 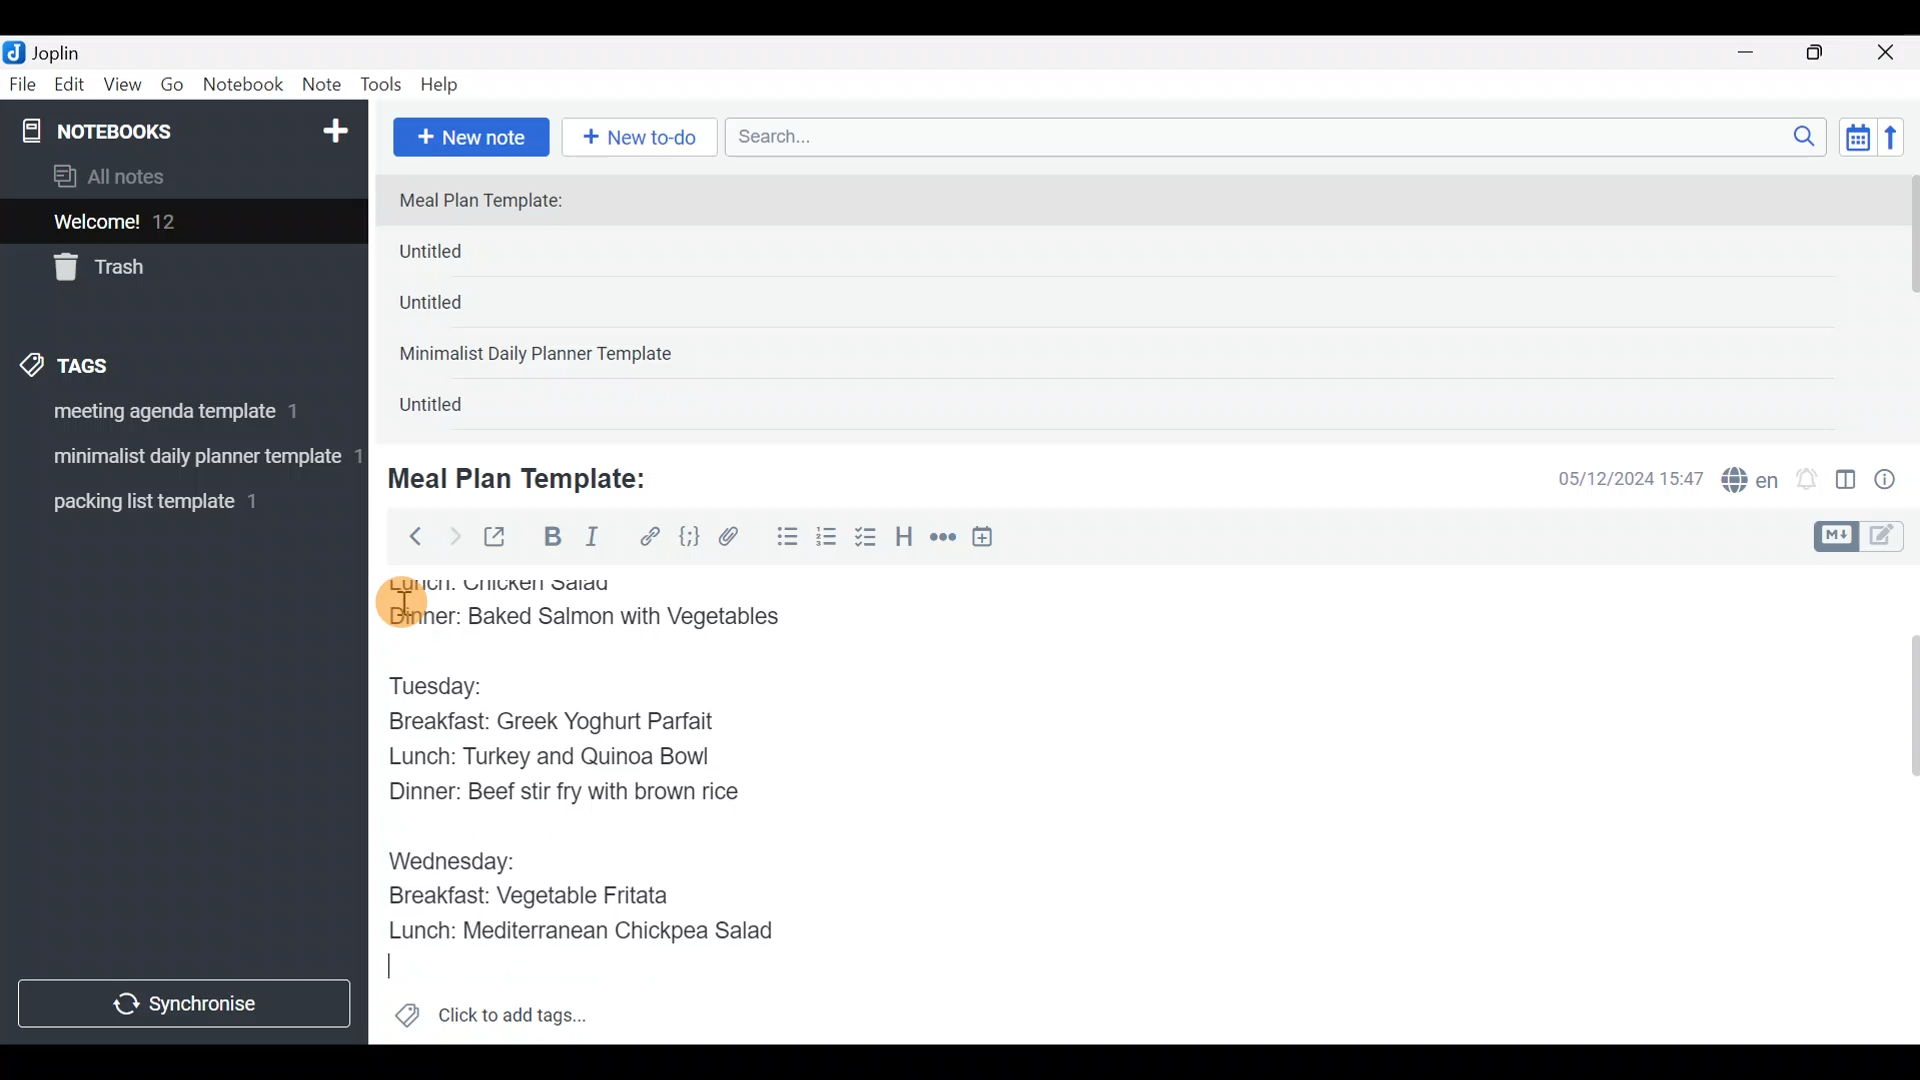 What do you see at coordinates (177, 501) in the screenshot?
I see `Tag 3` at bounding box center [177, 501].